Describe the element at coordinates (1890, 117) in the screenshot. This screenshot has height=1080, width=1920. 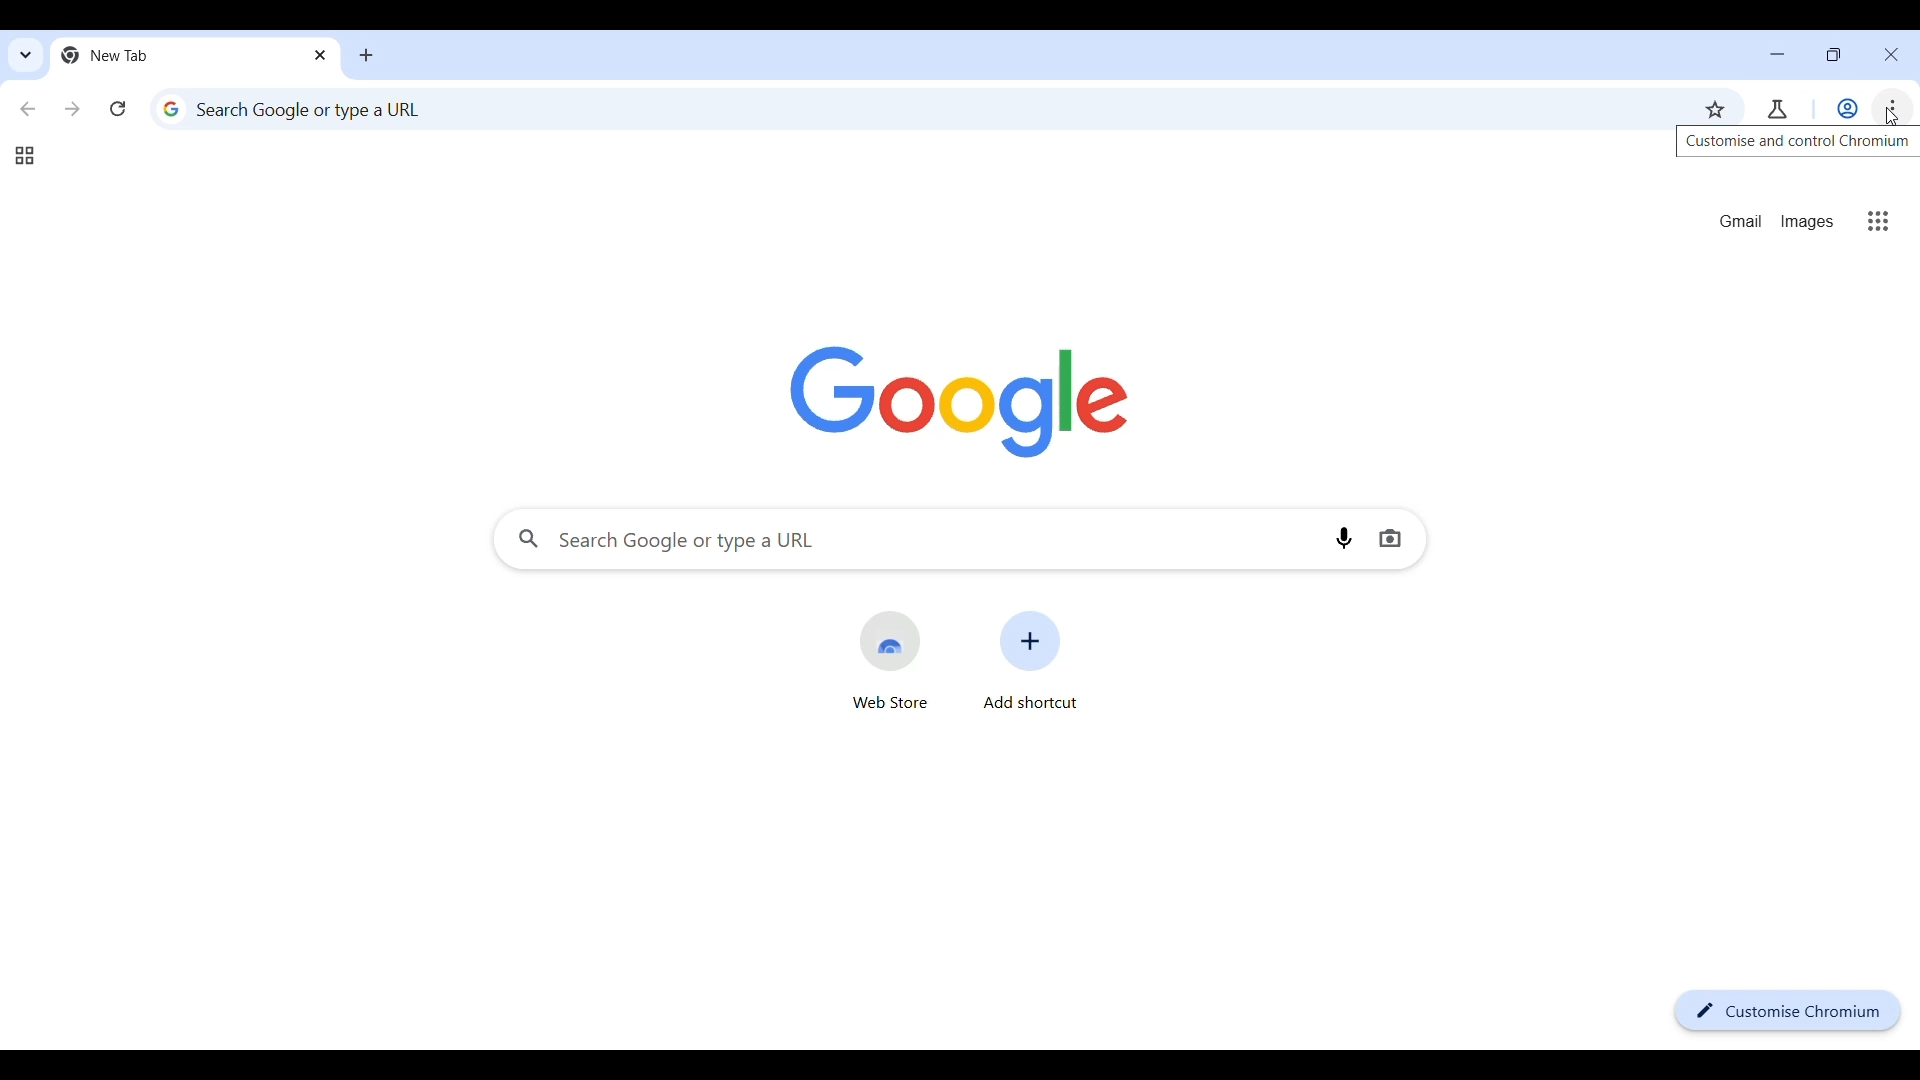
I see `Cursor` at that location.